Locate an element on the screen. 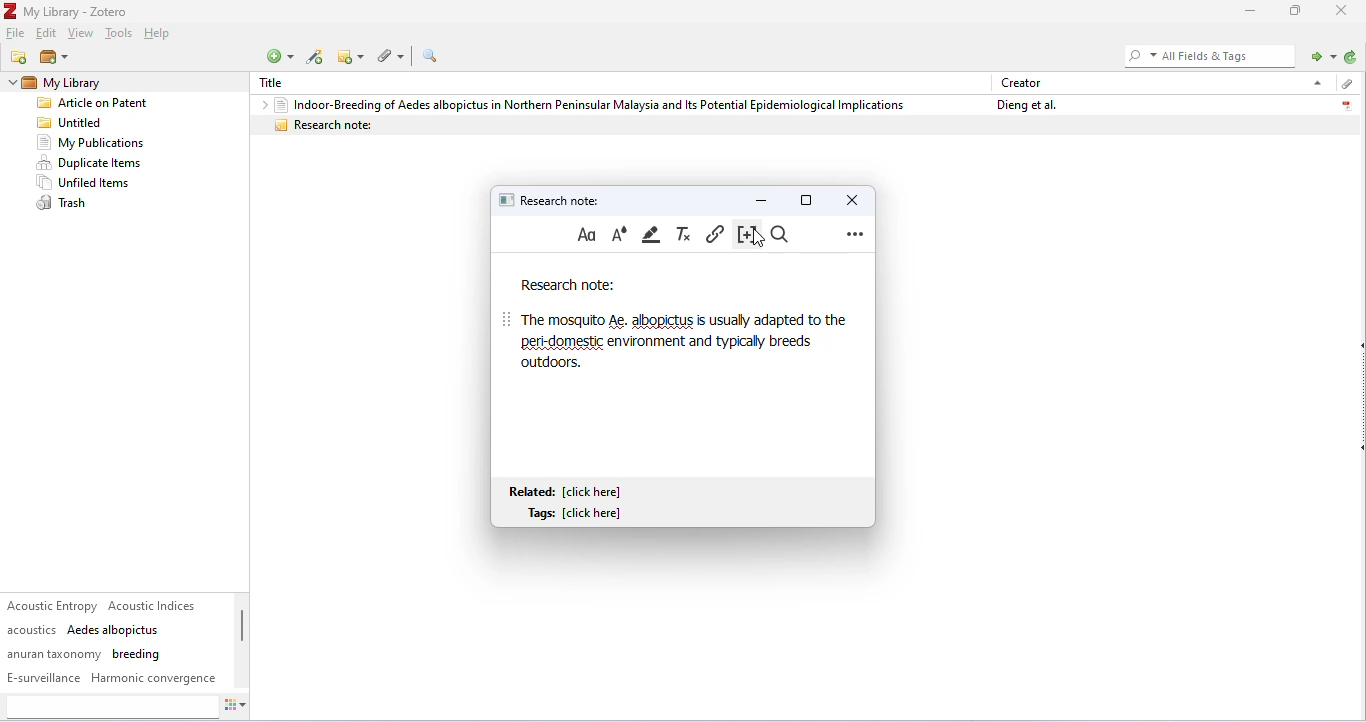 The width and height of the screenshot is (1366, 722). help is located at coordinates (160, 35).